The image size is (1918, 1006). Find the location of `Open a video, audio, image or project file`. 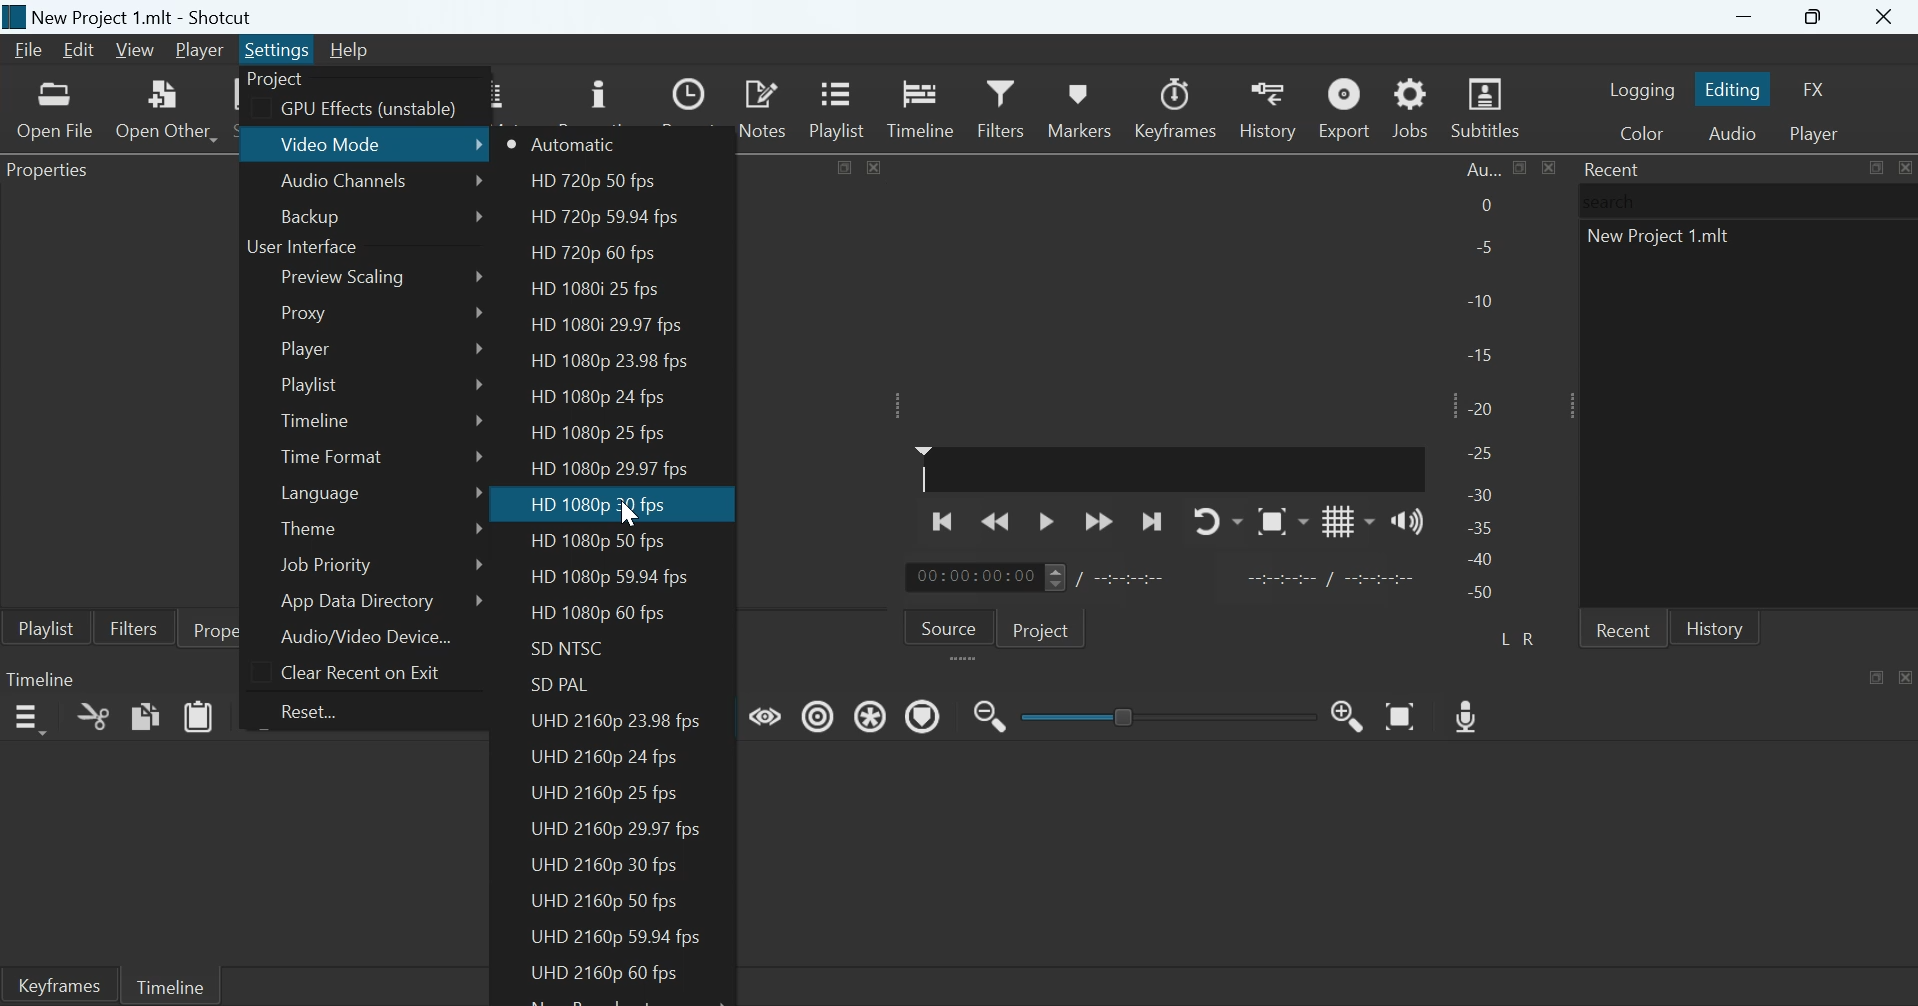

Open a video, audio, image or project file is located at coordinates (56, 110).